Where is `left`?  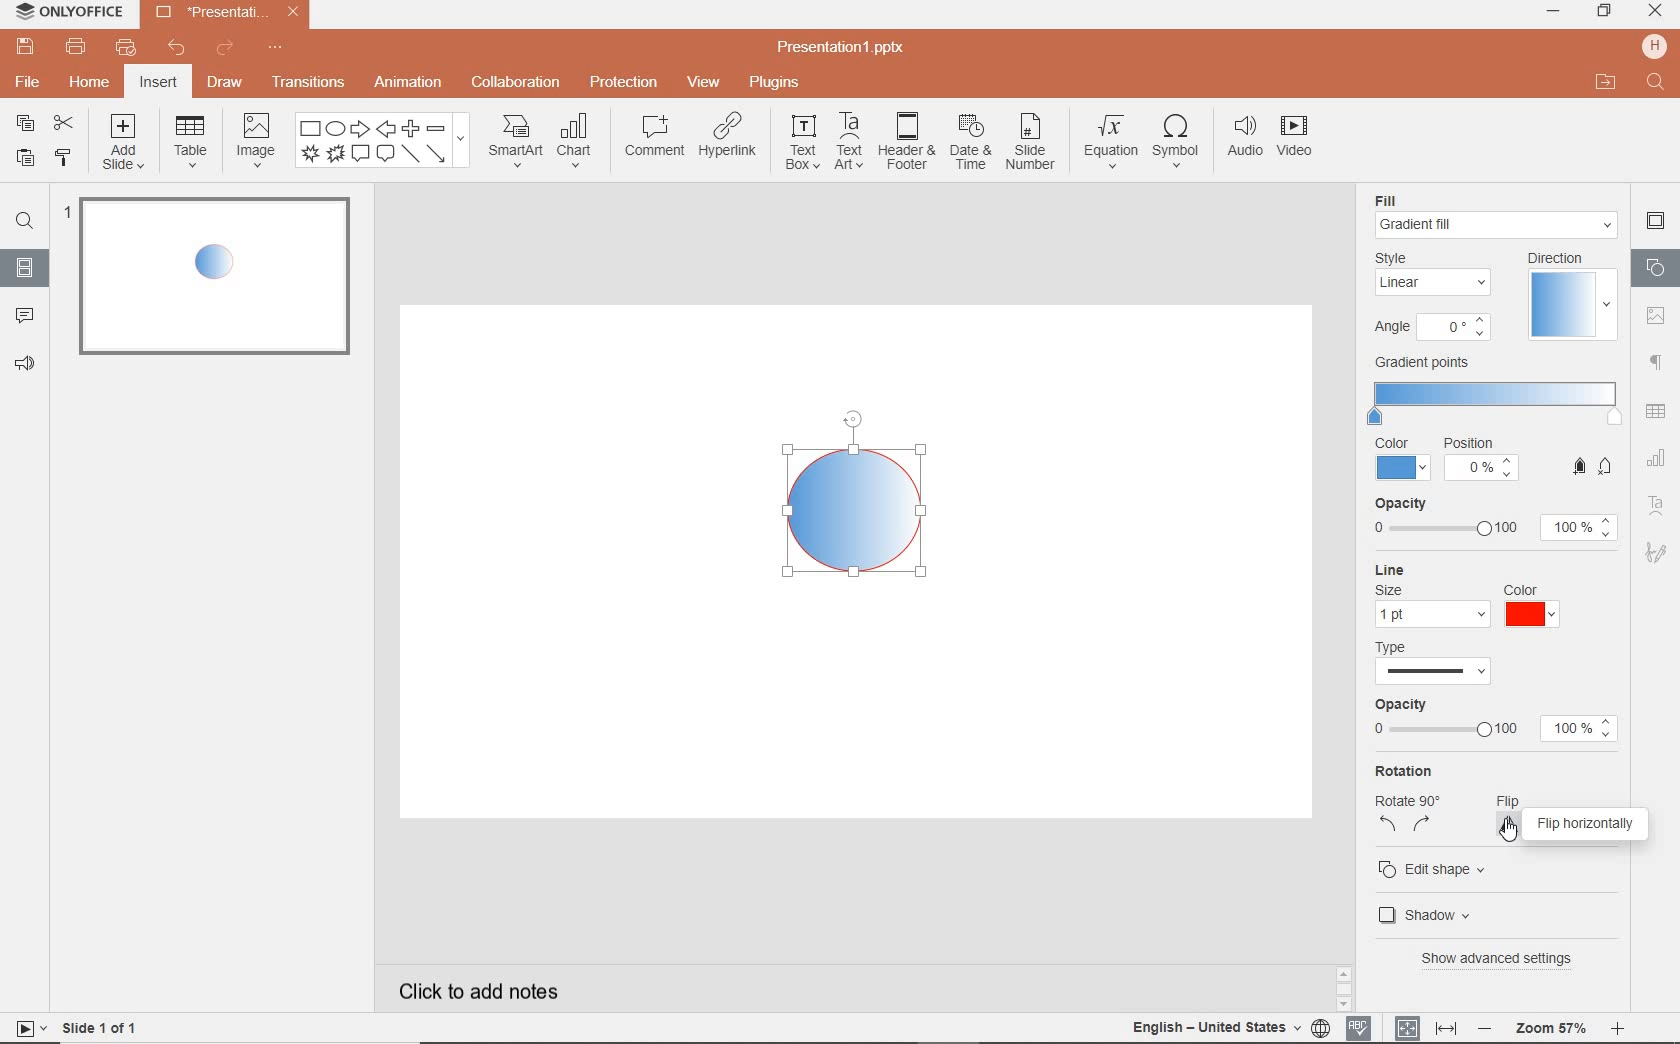
left is located at coordinates (1389, 827).